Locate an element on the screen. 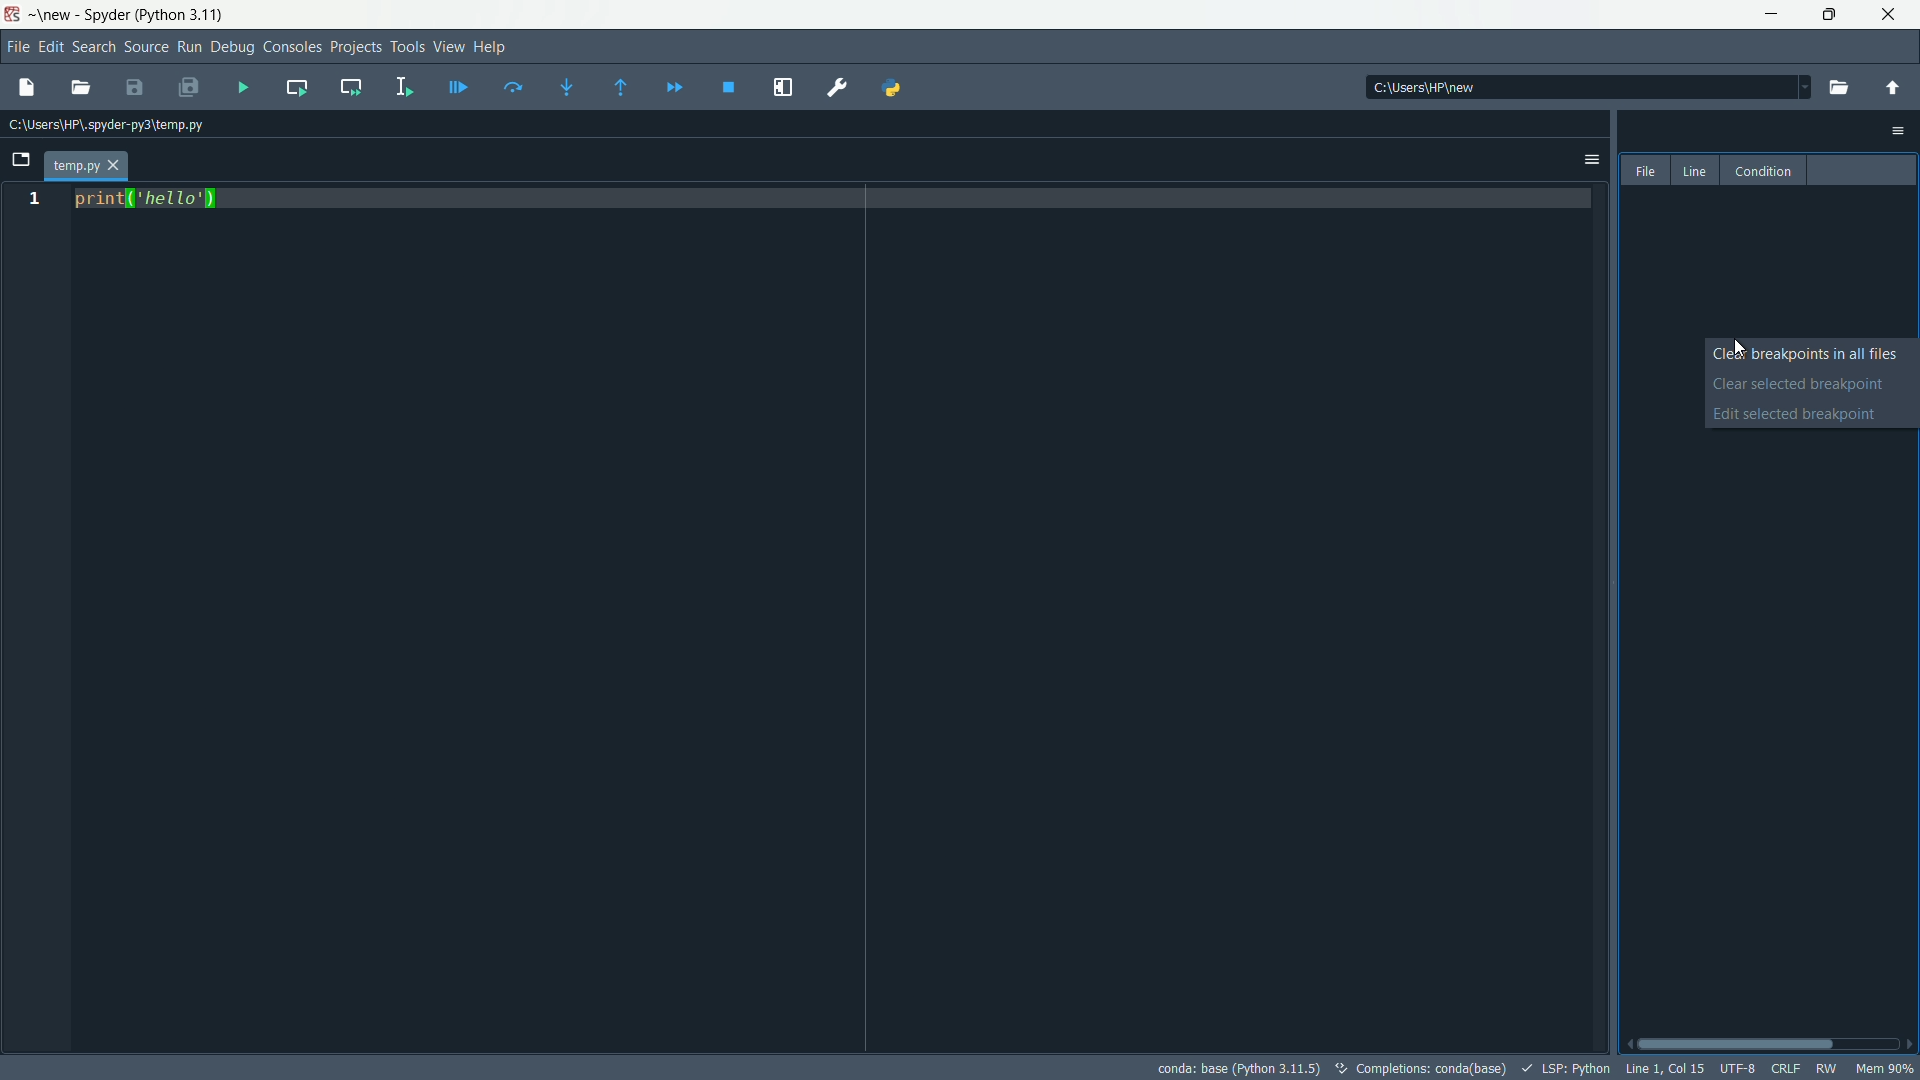 The image size is (1920, 1080). save all files is located at coordinates (187, 88).